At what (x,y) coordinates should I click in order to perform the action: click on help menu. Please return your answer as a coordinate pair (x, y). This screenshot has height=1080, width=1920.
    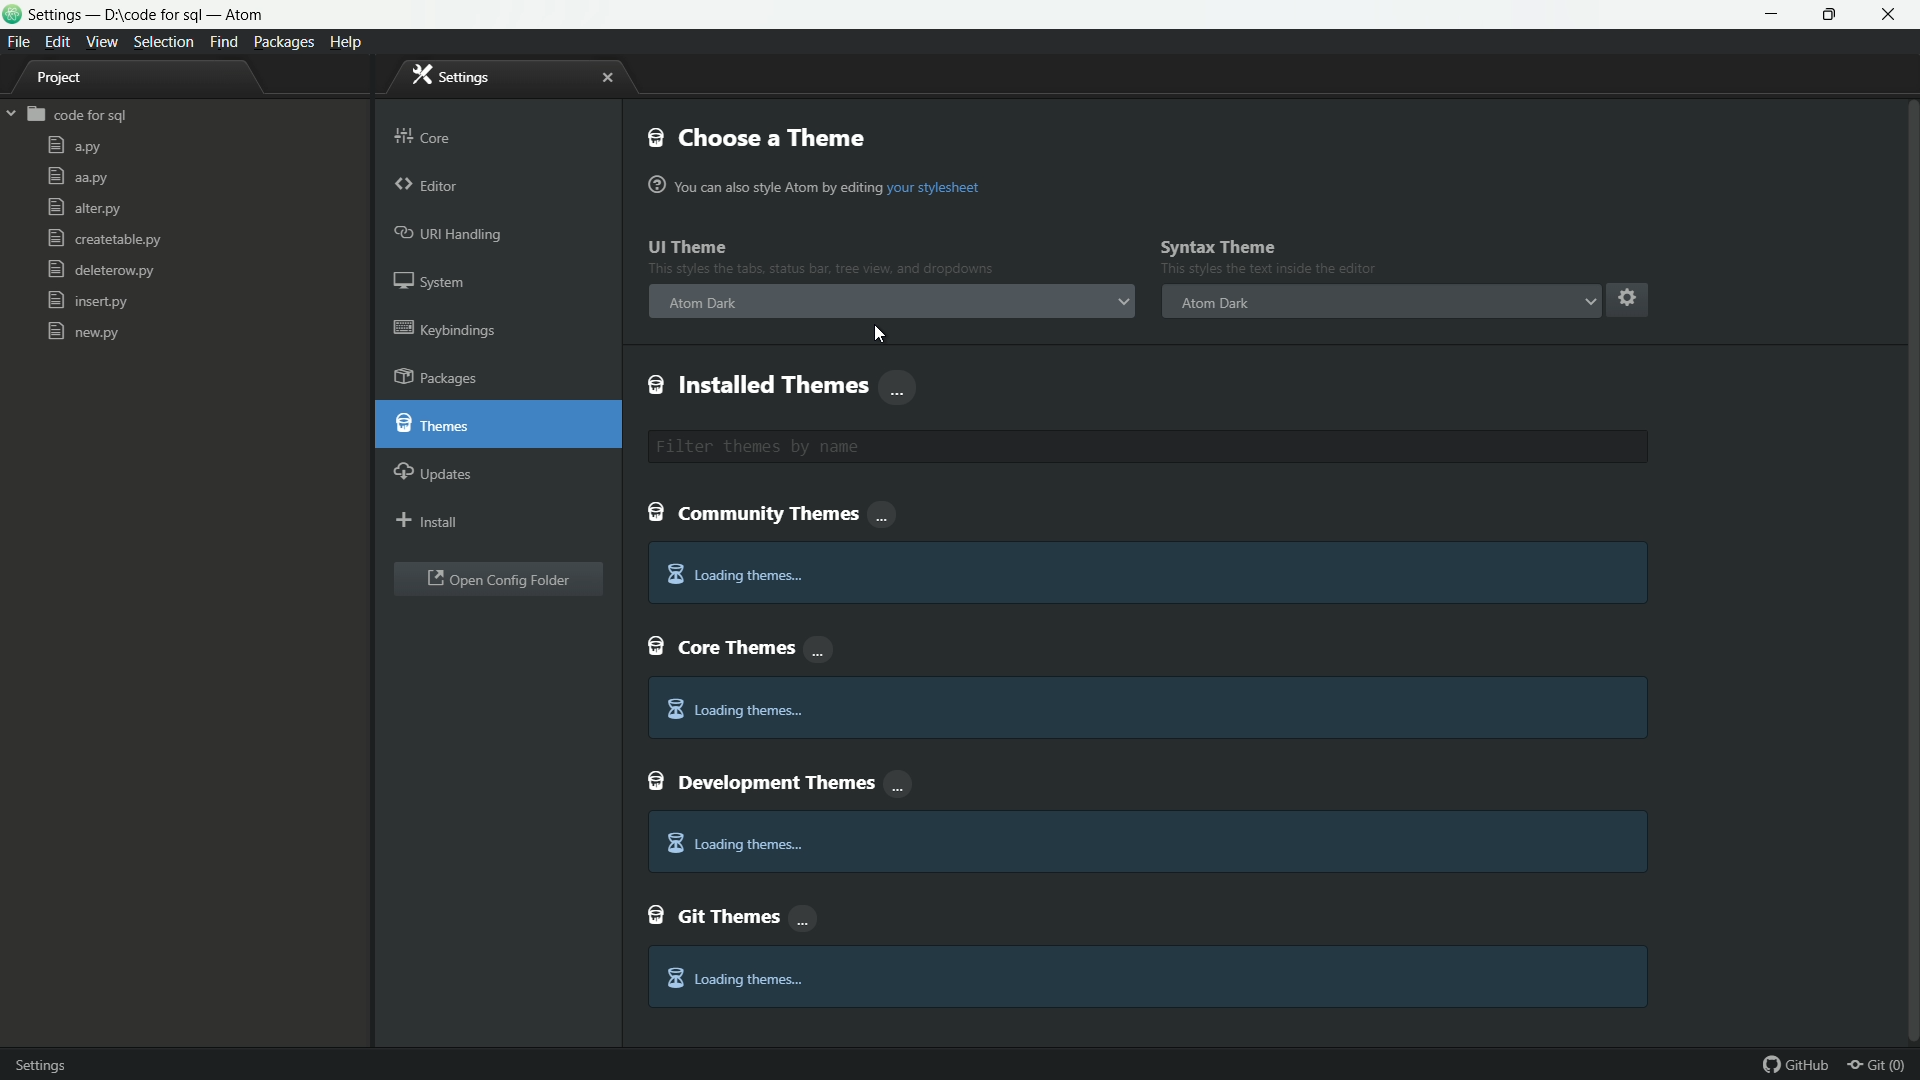
    Looking at the image, I should click on (344, 43).